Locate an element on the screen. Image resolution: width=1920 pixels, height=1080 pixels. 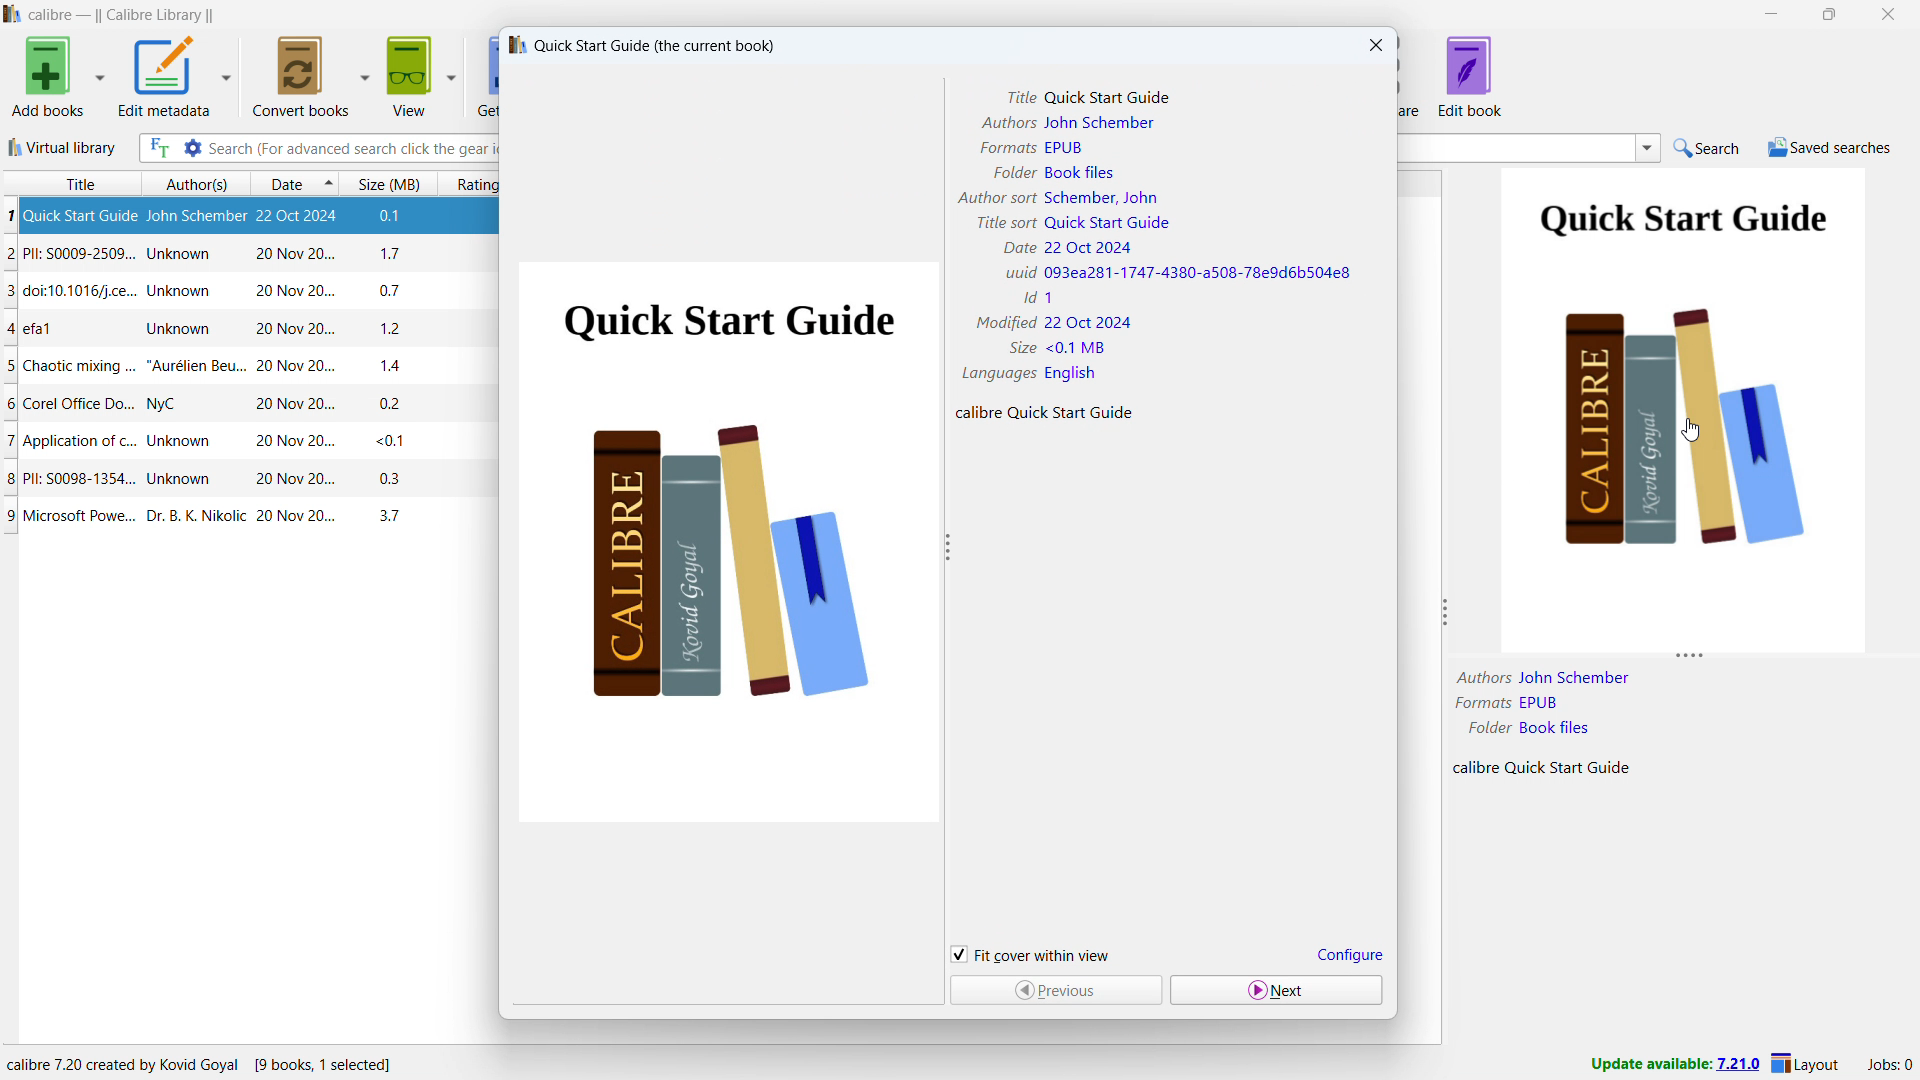
EPUB is located at coordinates (1064, 149).